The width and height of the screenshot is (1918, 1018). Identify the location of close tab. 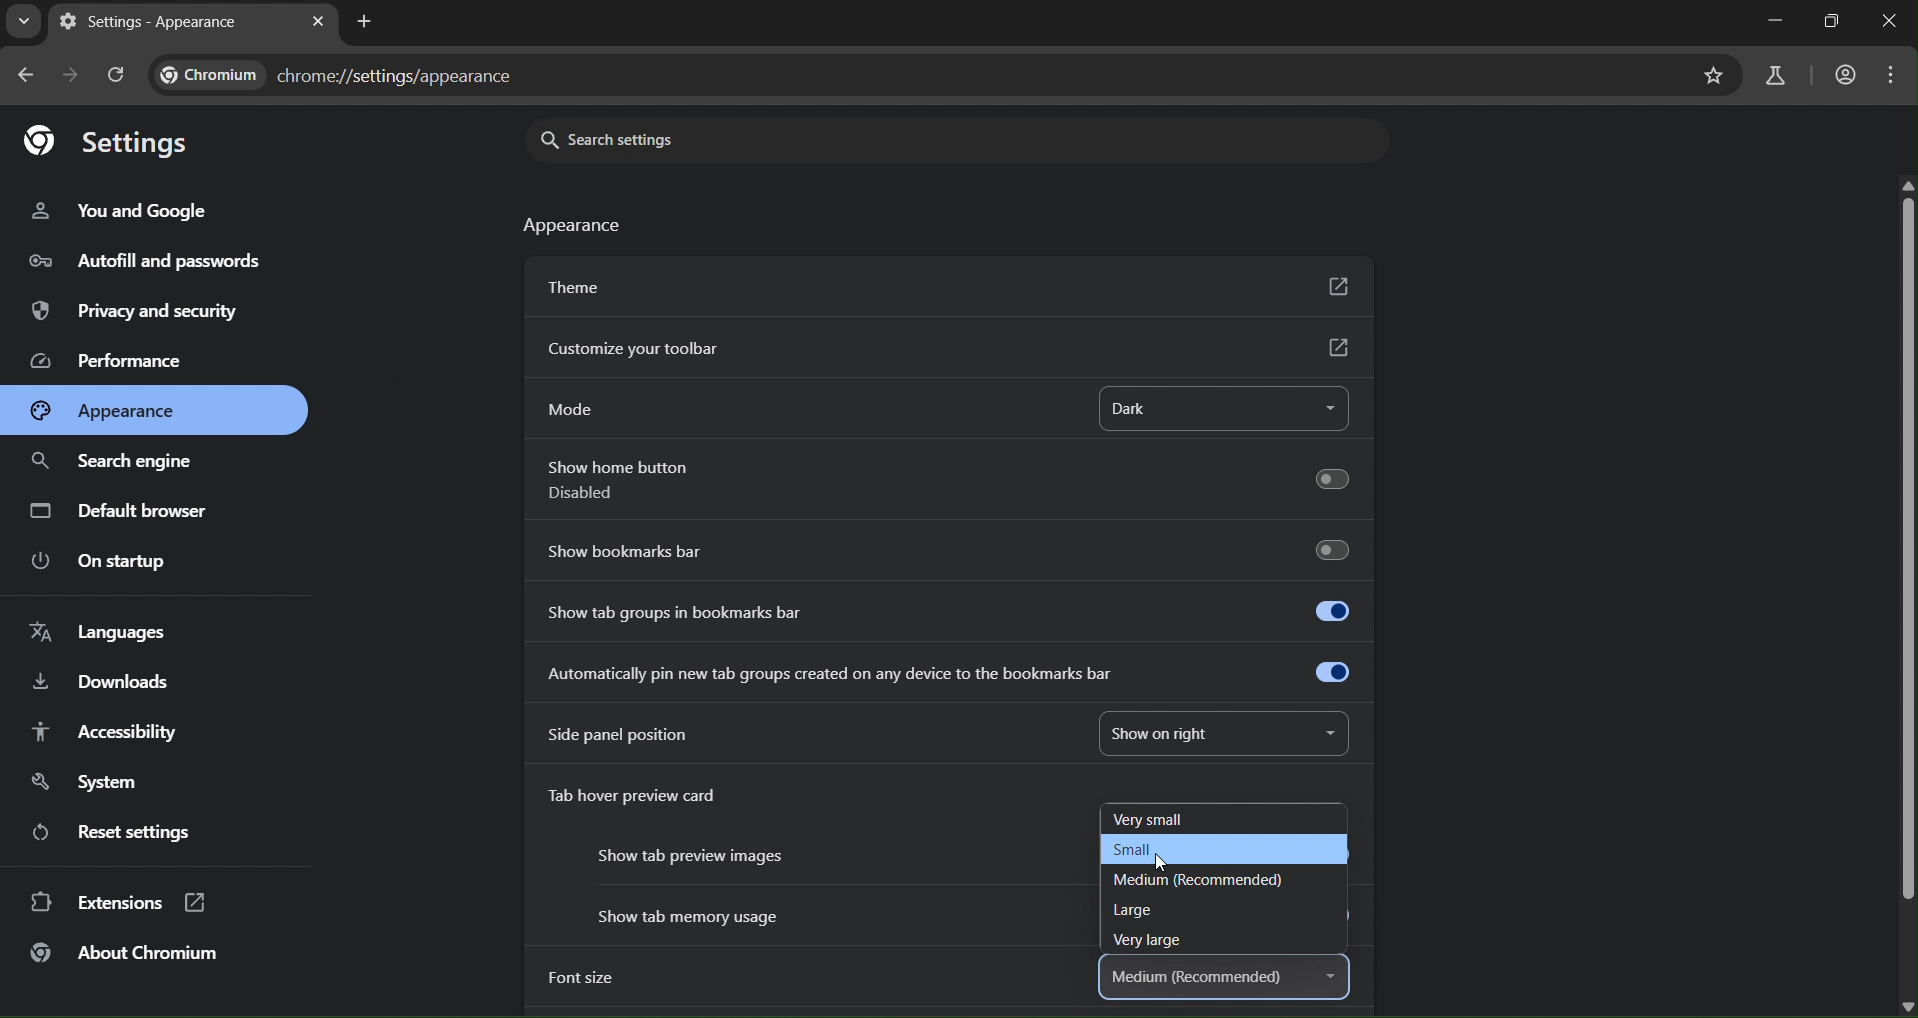
(316, 20).